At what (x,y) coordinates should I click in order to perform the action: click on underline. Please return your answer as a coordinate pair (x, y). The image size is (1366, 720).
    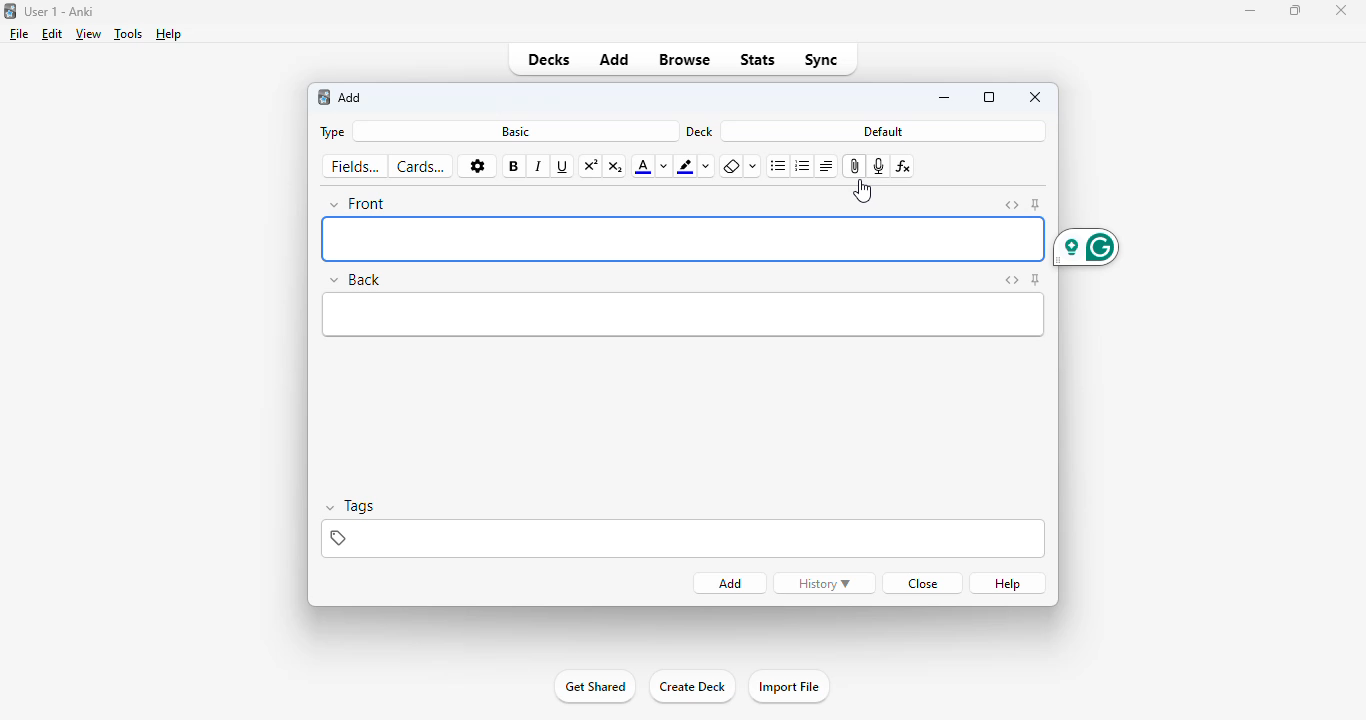
    Looking at the image, I should click on (563, 167).